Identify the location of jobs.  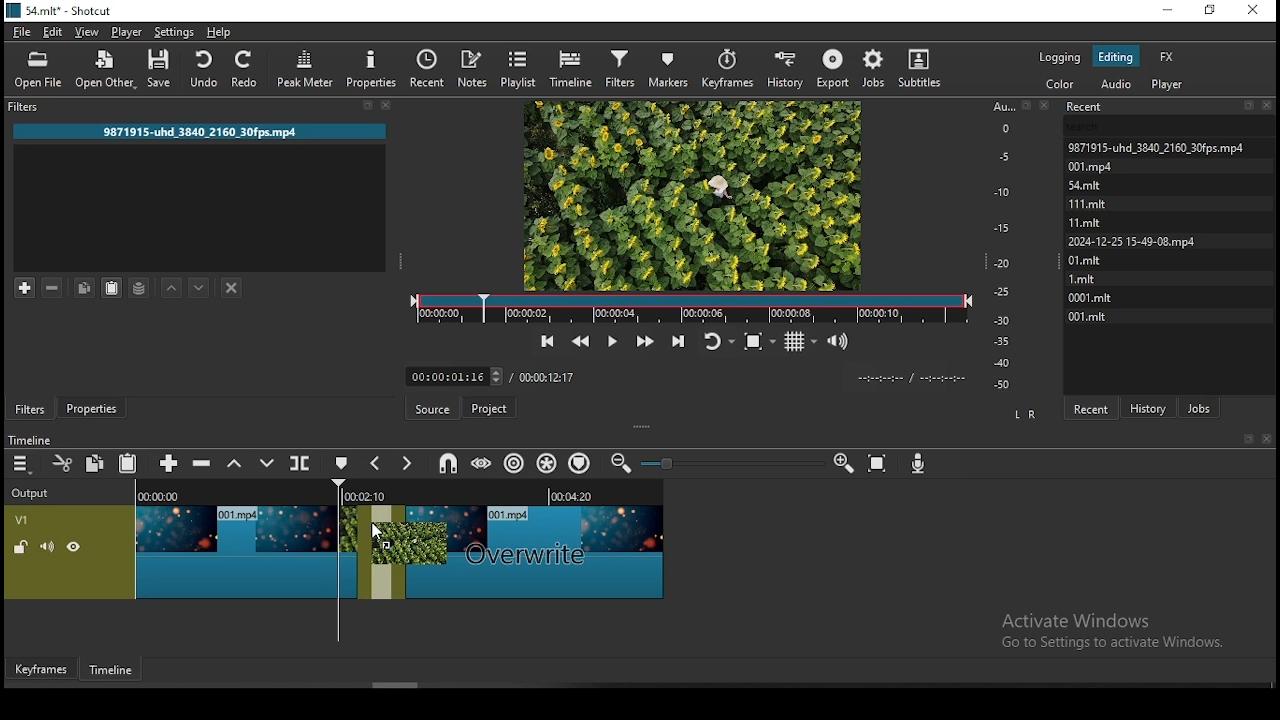
(876, 70).